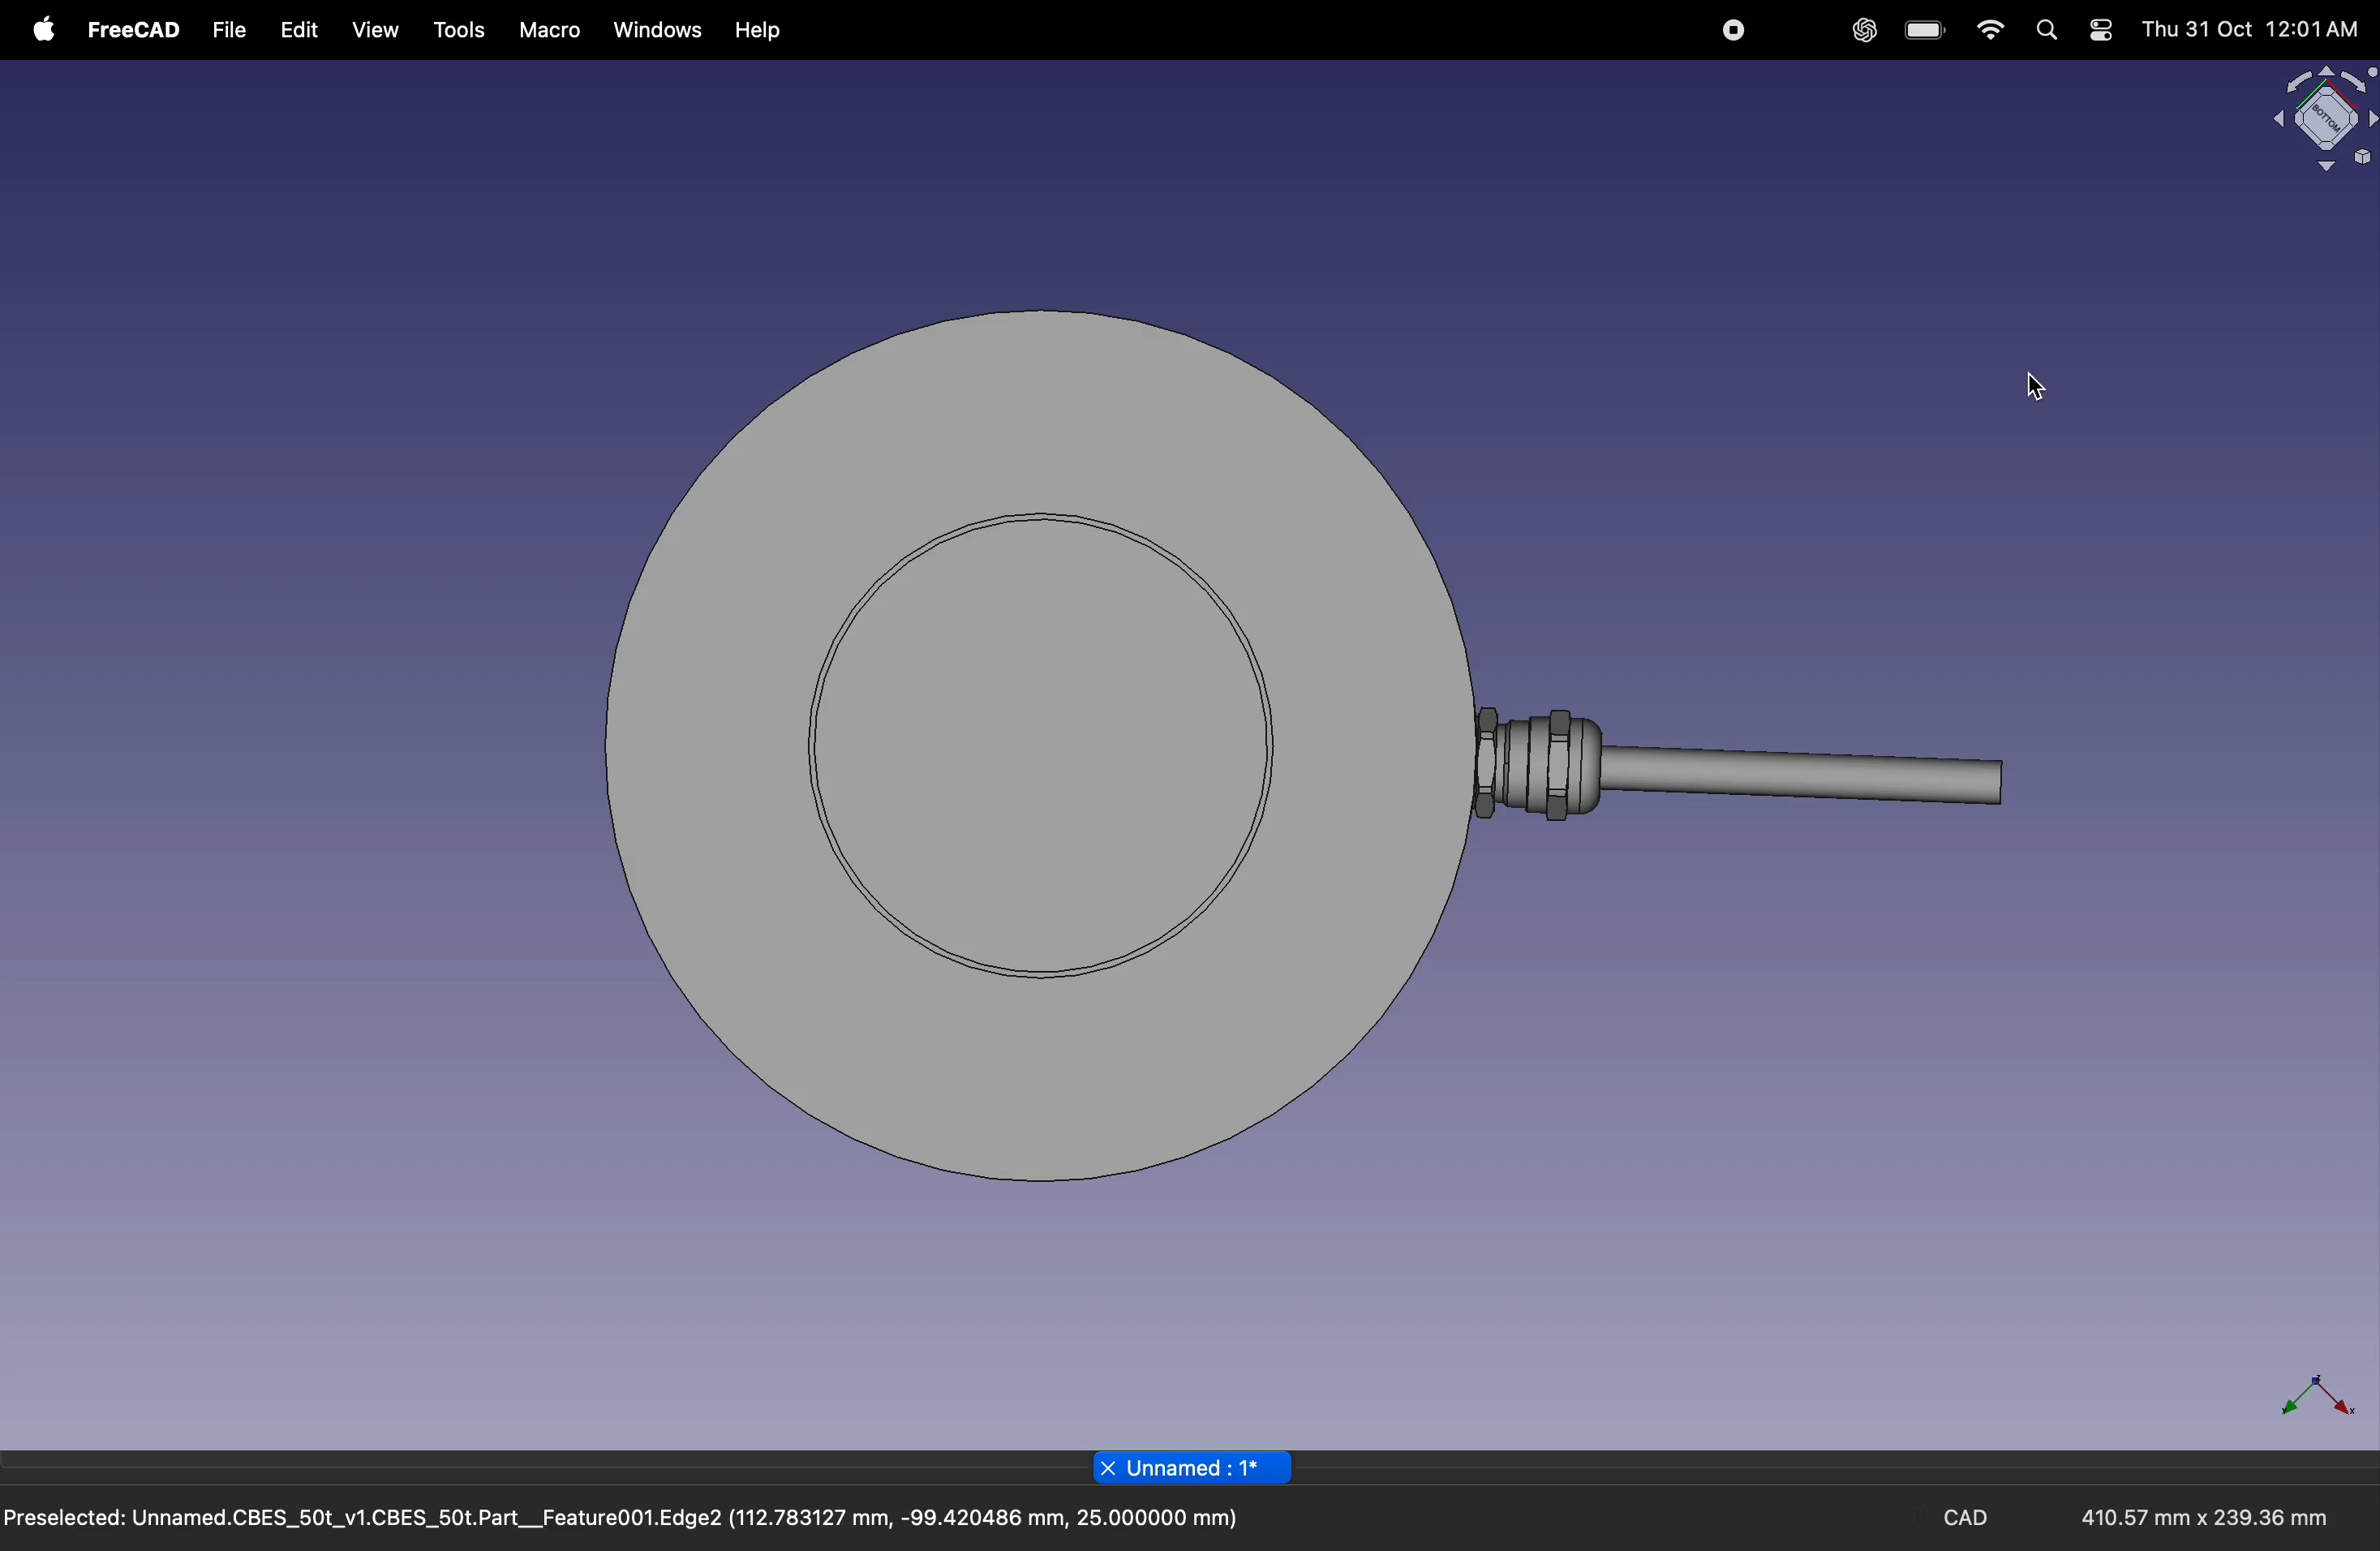 The image size is (2380, 1551). I want to click on search, so click(2049, 33).